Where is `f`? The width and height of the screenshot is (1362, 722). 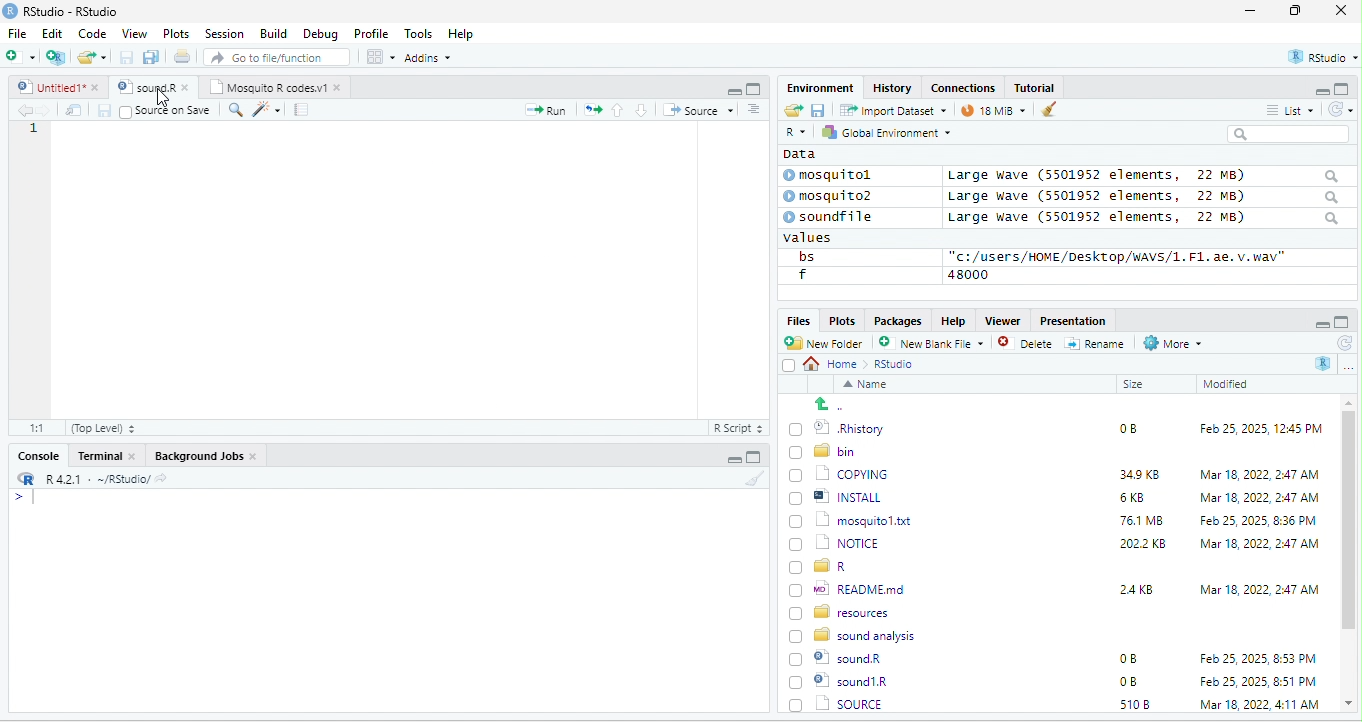 f is located at coordinates (802, 275).